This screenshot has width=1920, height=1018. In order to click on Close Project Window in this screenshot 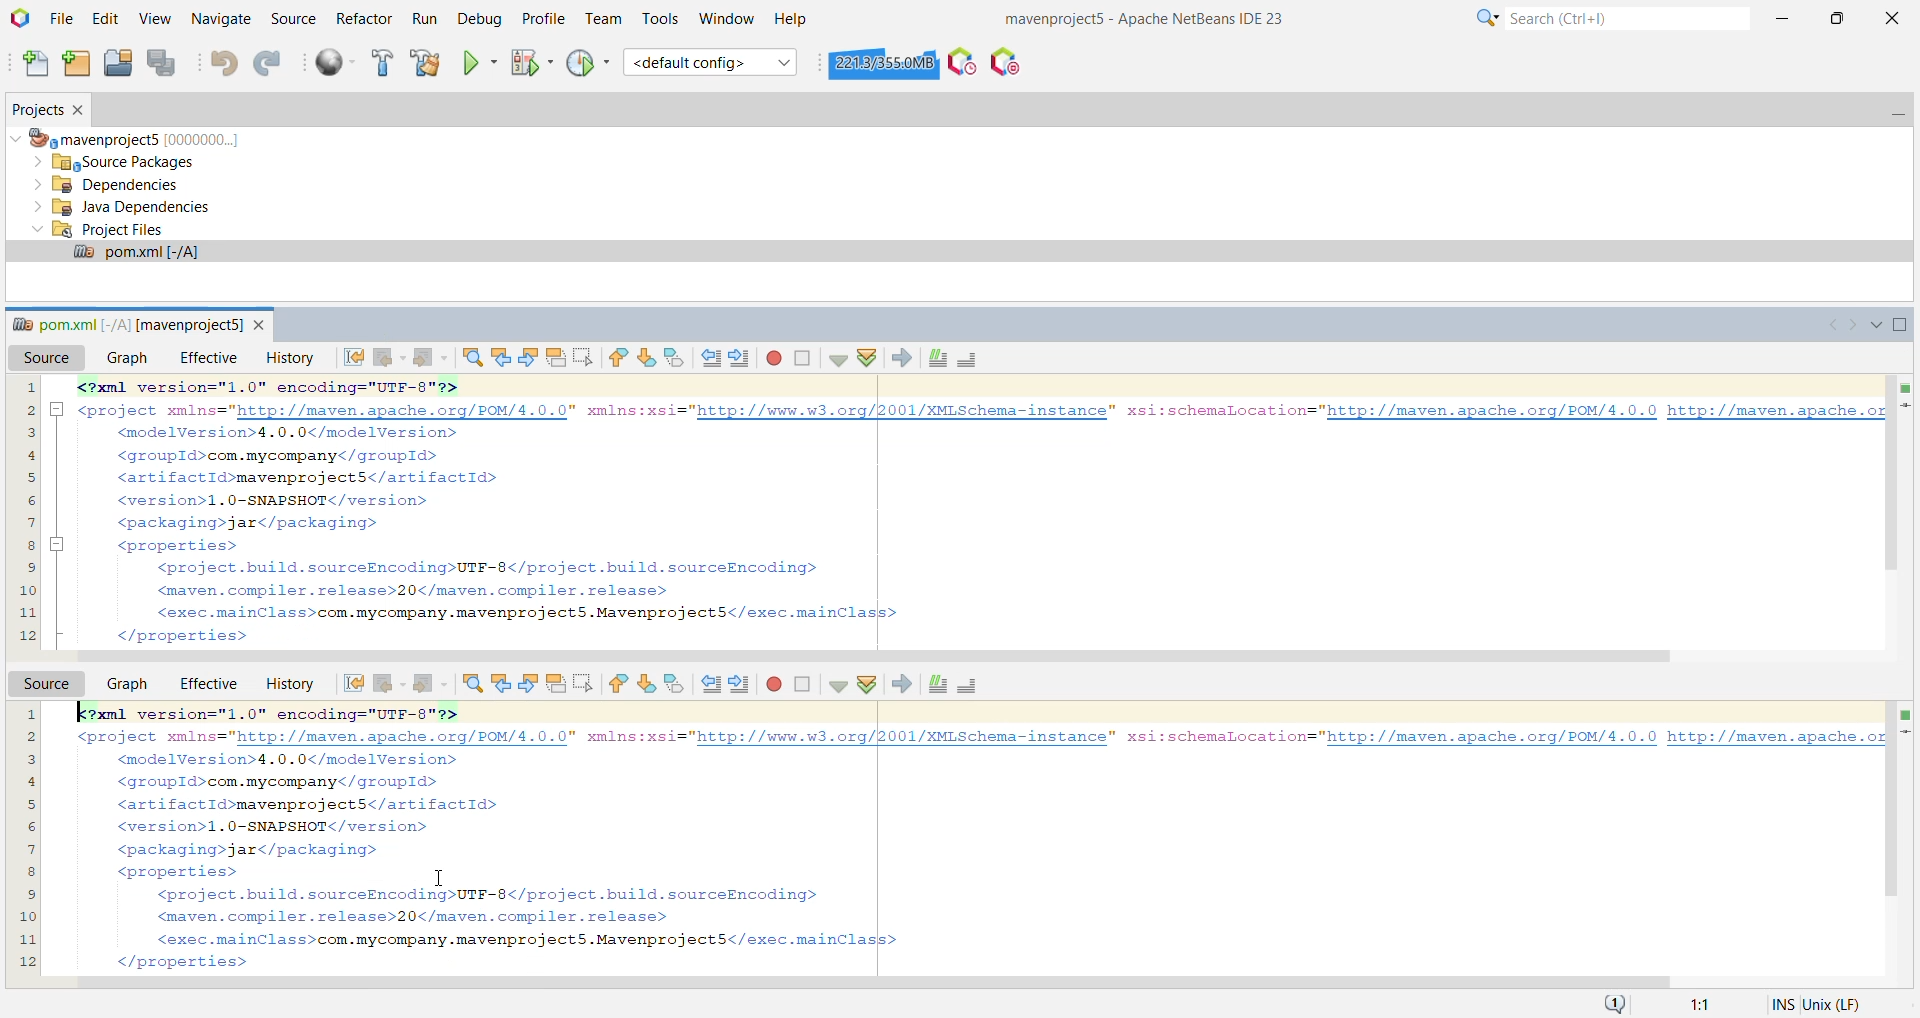, I will do `click(81, 111)`.